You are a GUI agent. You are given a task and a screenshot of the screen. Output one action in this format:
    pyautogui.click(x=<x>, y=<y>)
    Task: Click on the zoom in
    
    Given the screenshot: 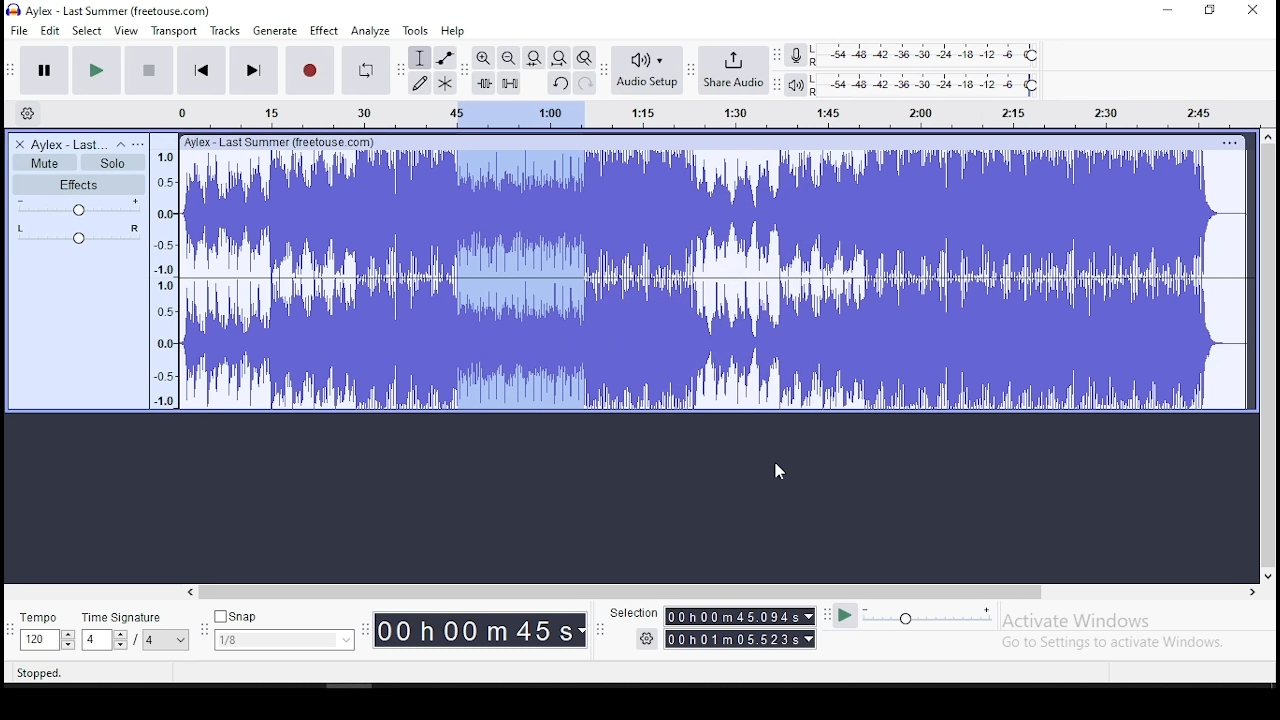 What is the action you would take?
    pyautogui.click(x=483, y=58)
    